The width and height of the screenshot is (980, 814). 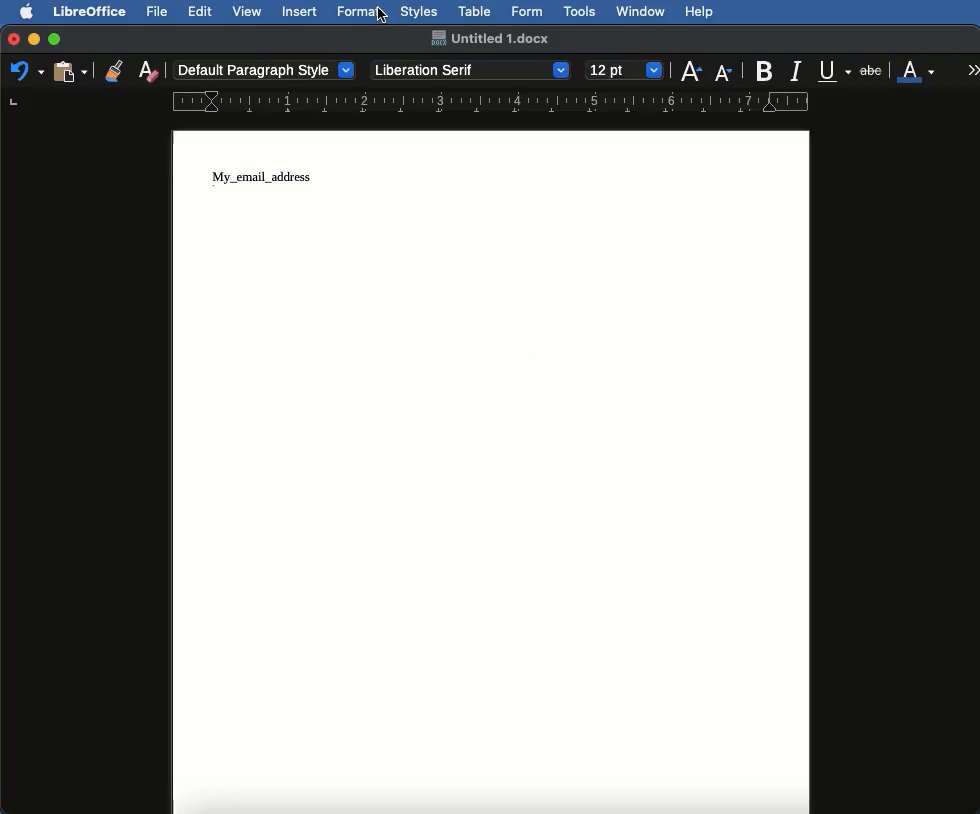 What do you see at coordinates (581, 12) in the screenshot?
I see `Tools` at bounding box center [581, 12].